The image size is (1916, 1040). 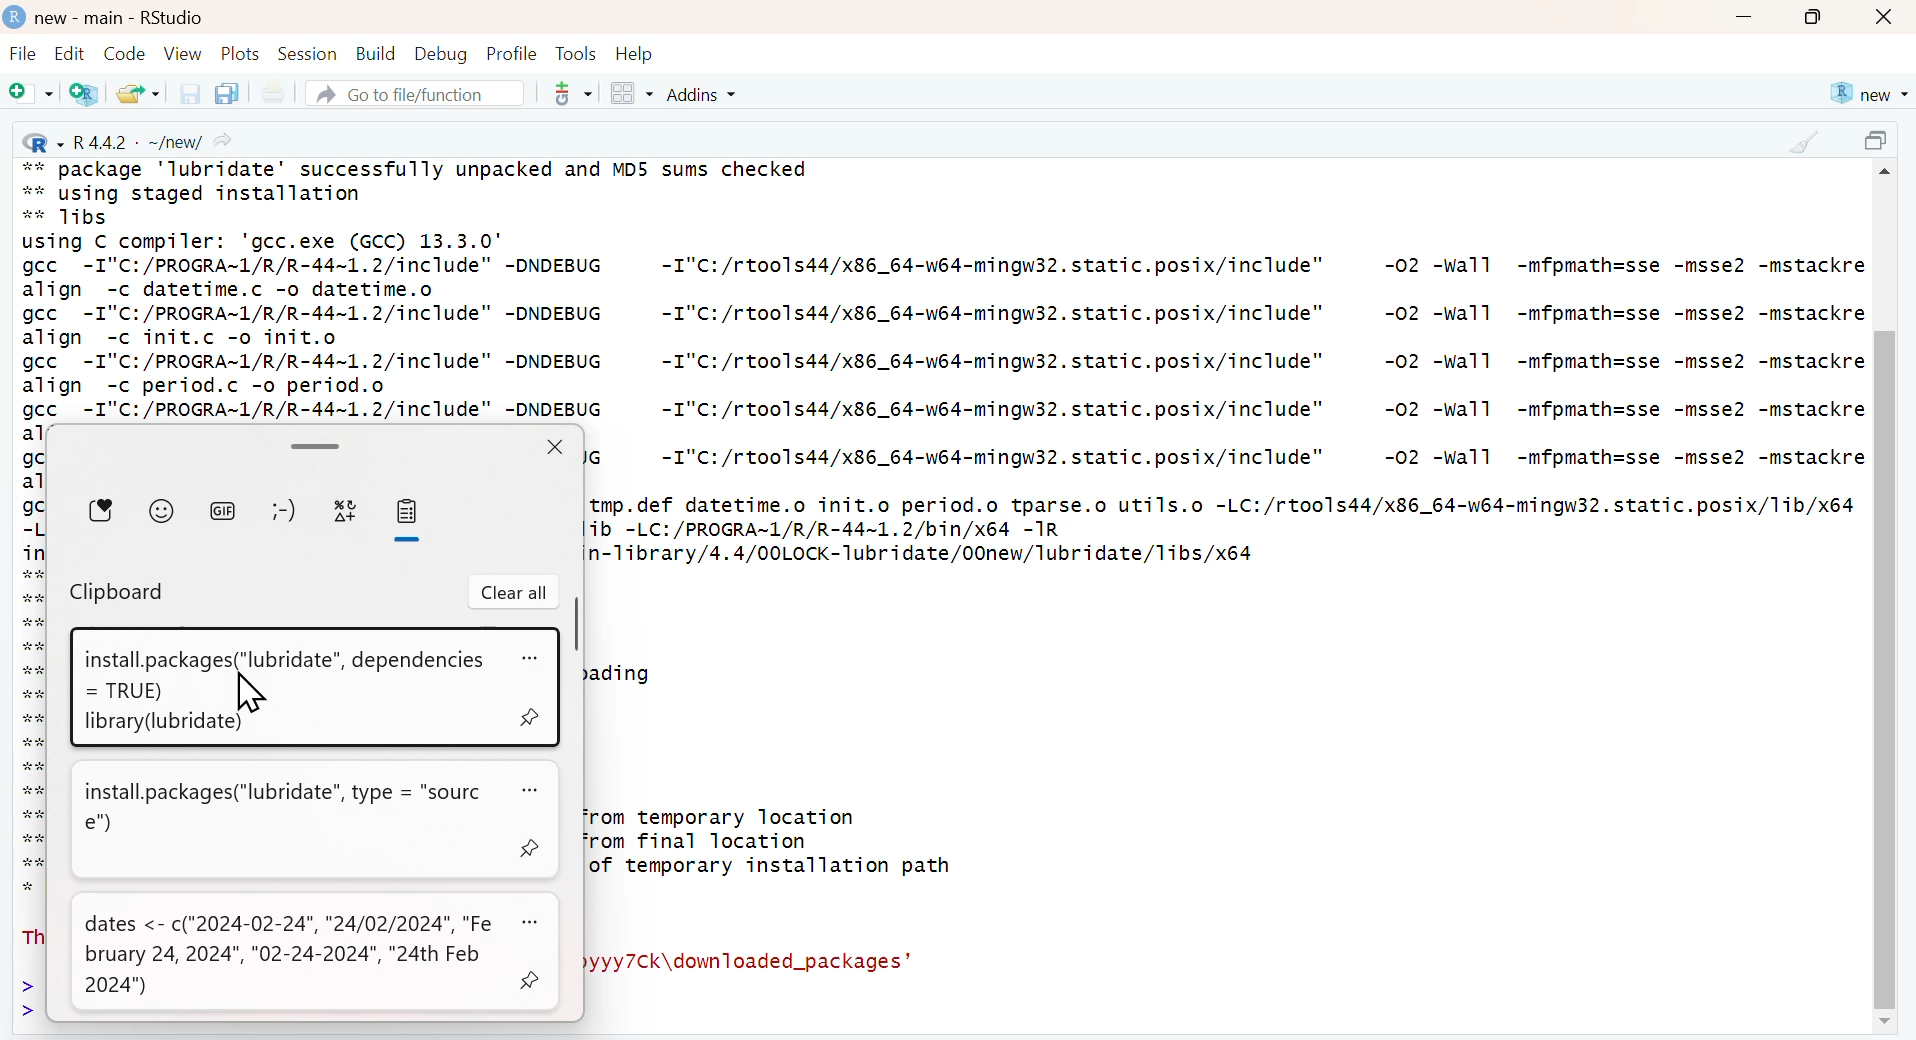 What do you see at coordinates (282, 511) in the screenshot?
I see `Emoticon` at bounding box center [282, 511].